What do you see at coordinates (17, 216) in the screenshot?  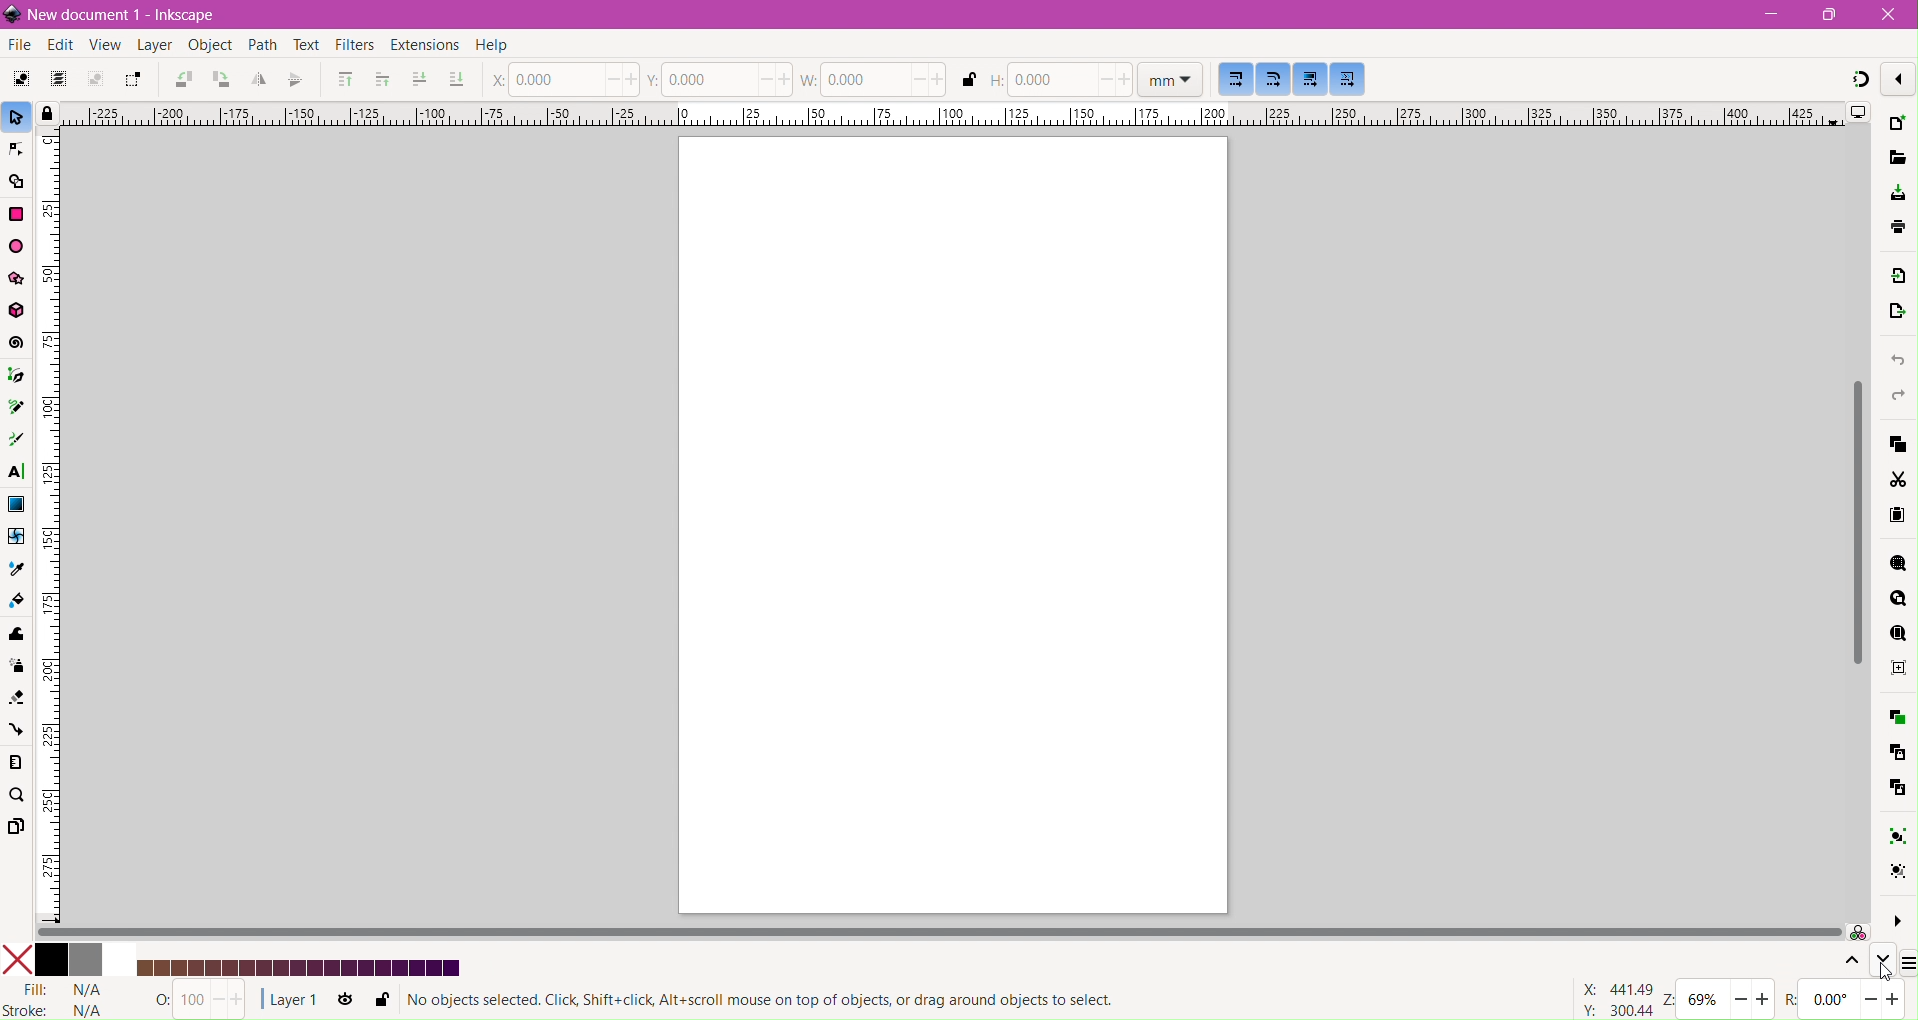 I see `Rectangle Tool` at bounding box center [17, 216].